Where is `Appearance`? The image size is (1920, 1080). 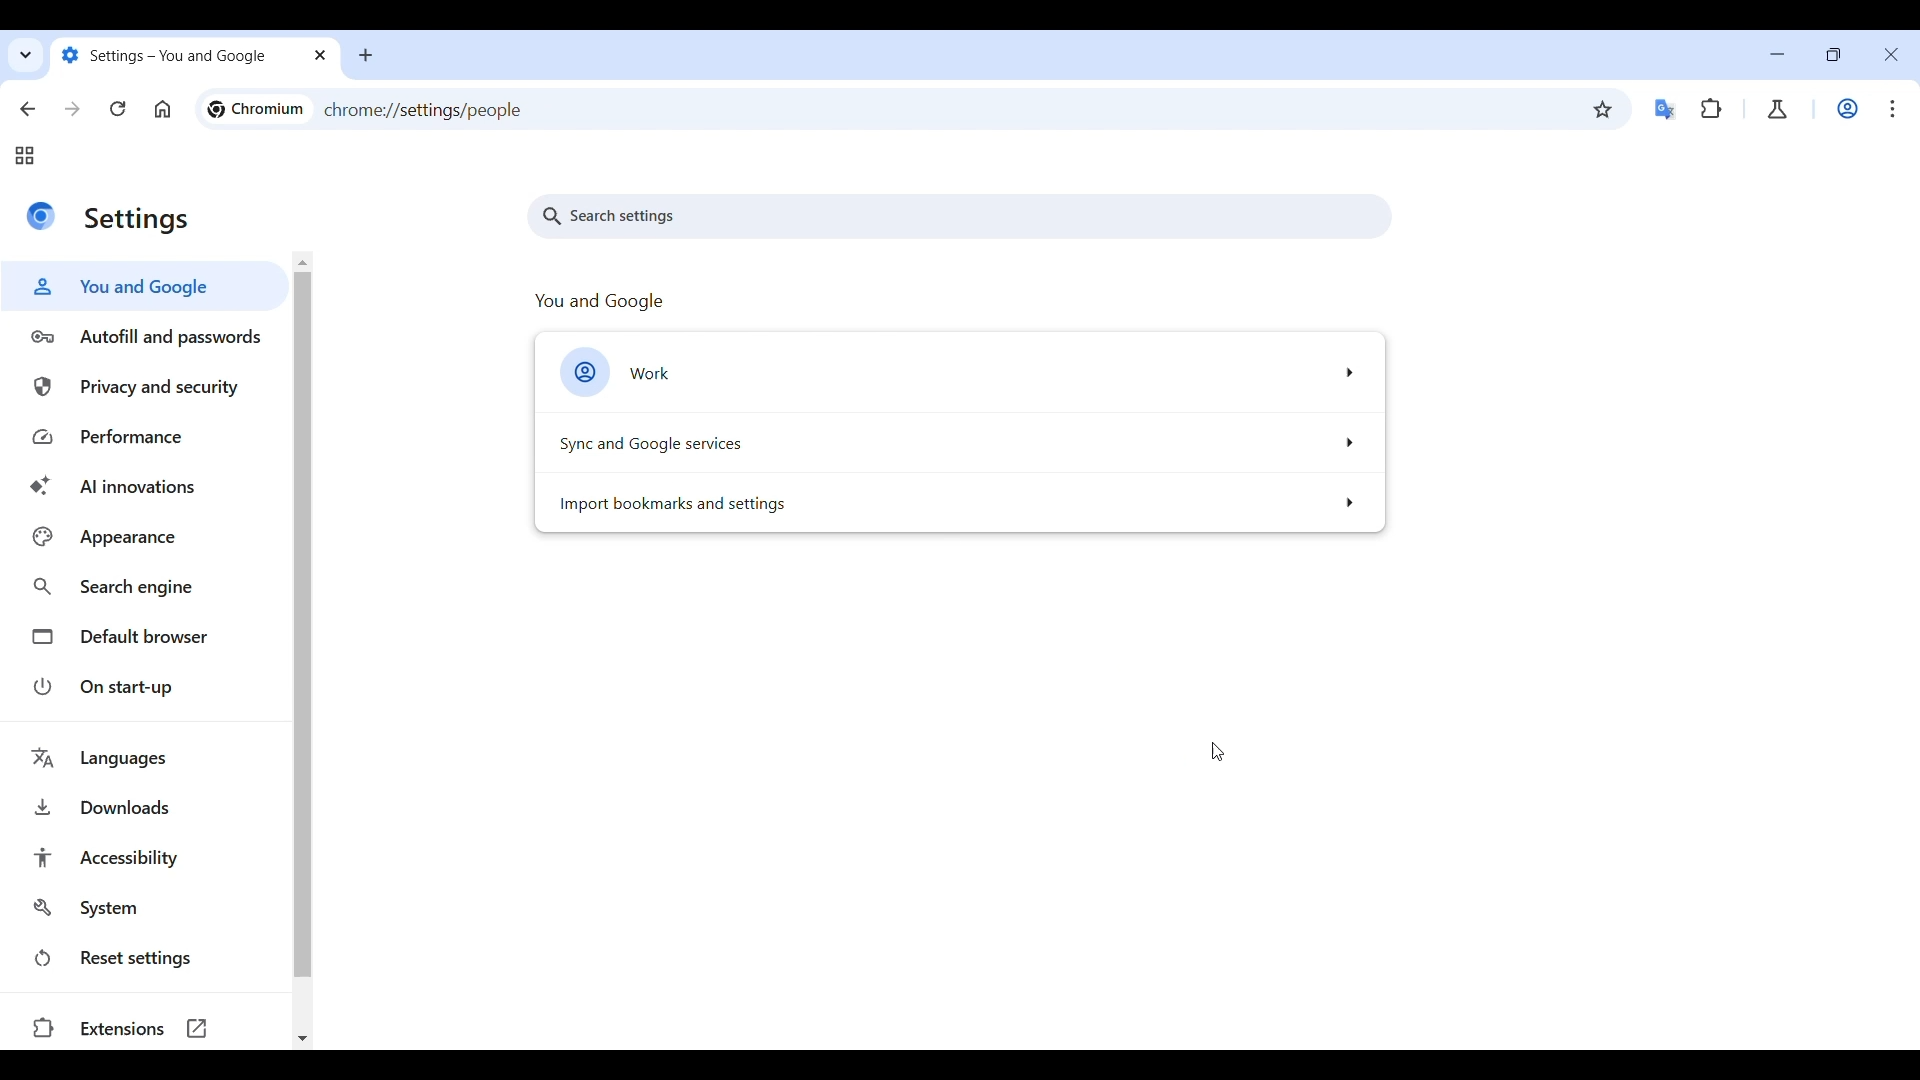 Appearance is located at coordinates (149, 537).